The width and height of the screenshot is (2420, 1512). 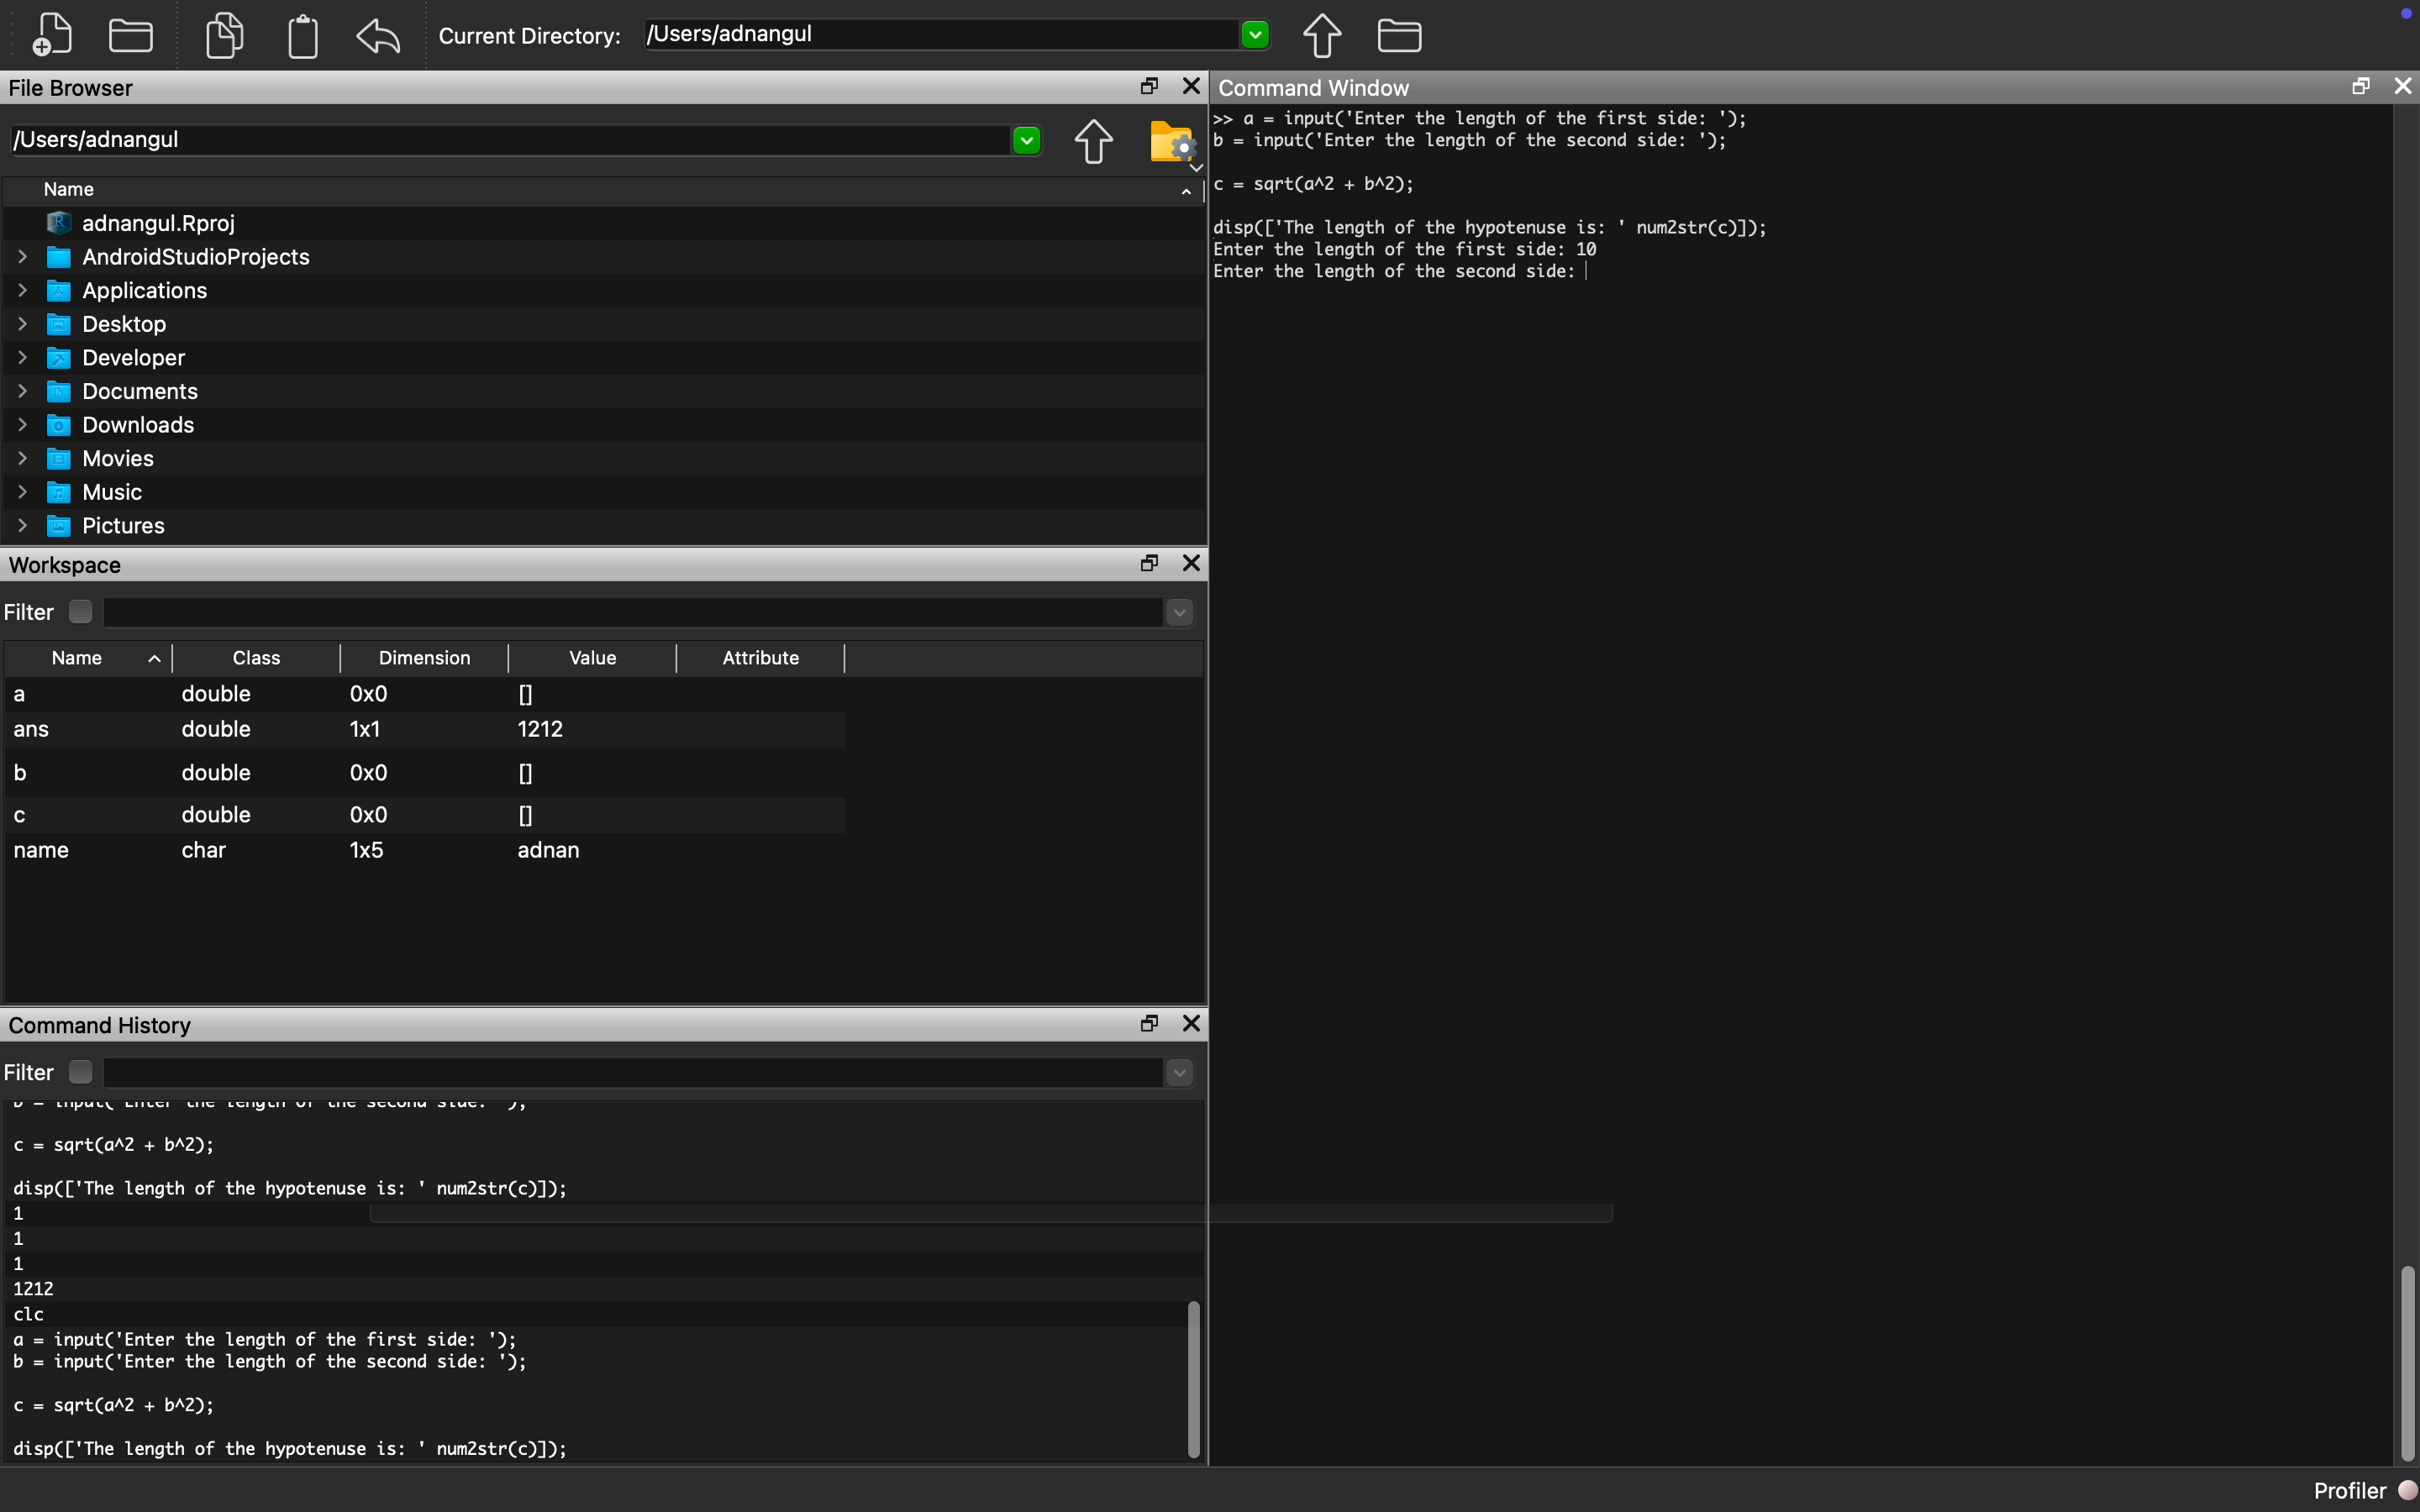 I want to click on double, so click(x=217, y=815).